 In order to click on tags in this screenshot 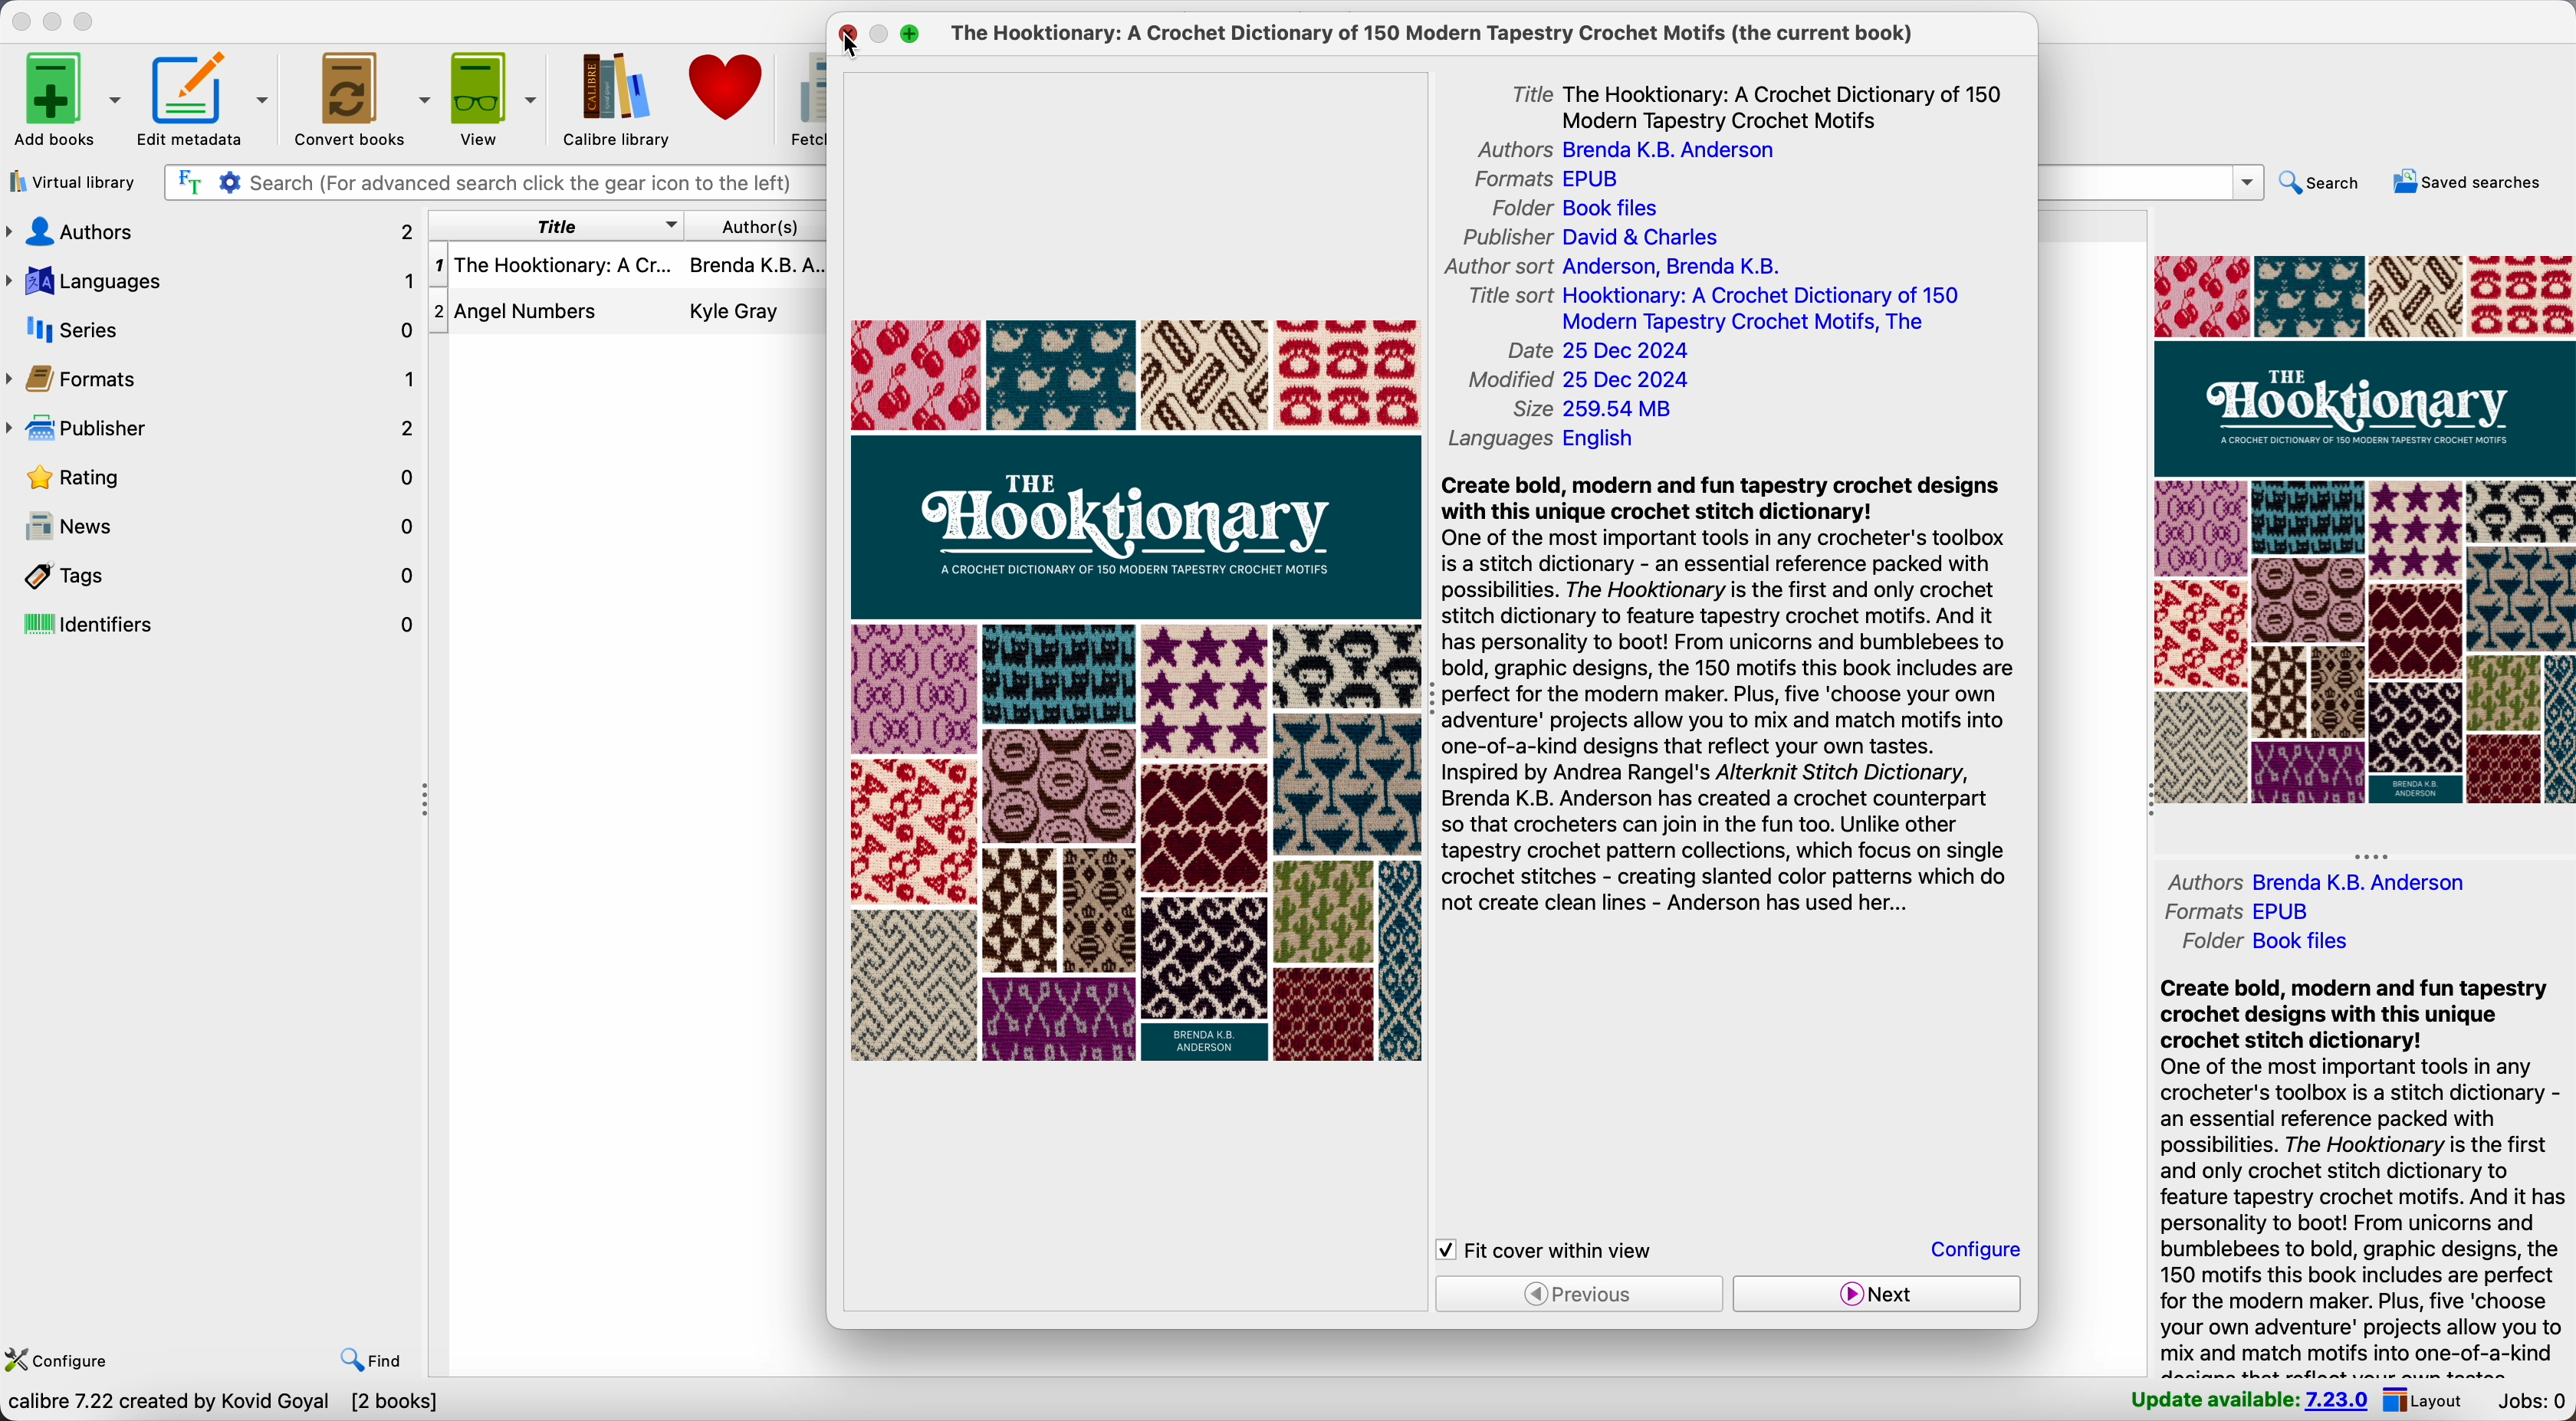, I will do `click(213, 575)`.